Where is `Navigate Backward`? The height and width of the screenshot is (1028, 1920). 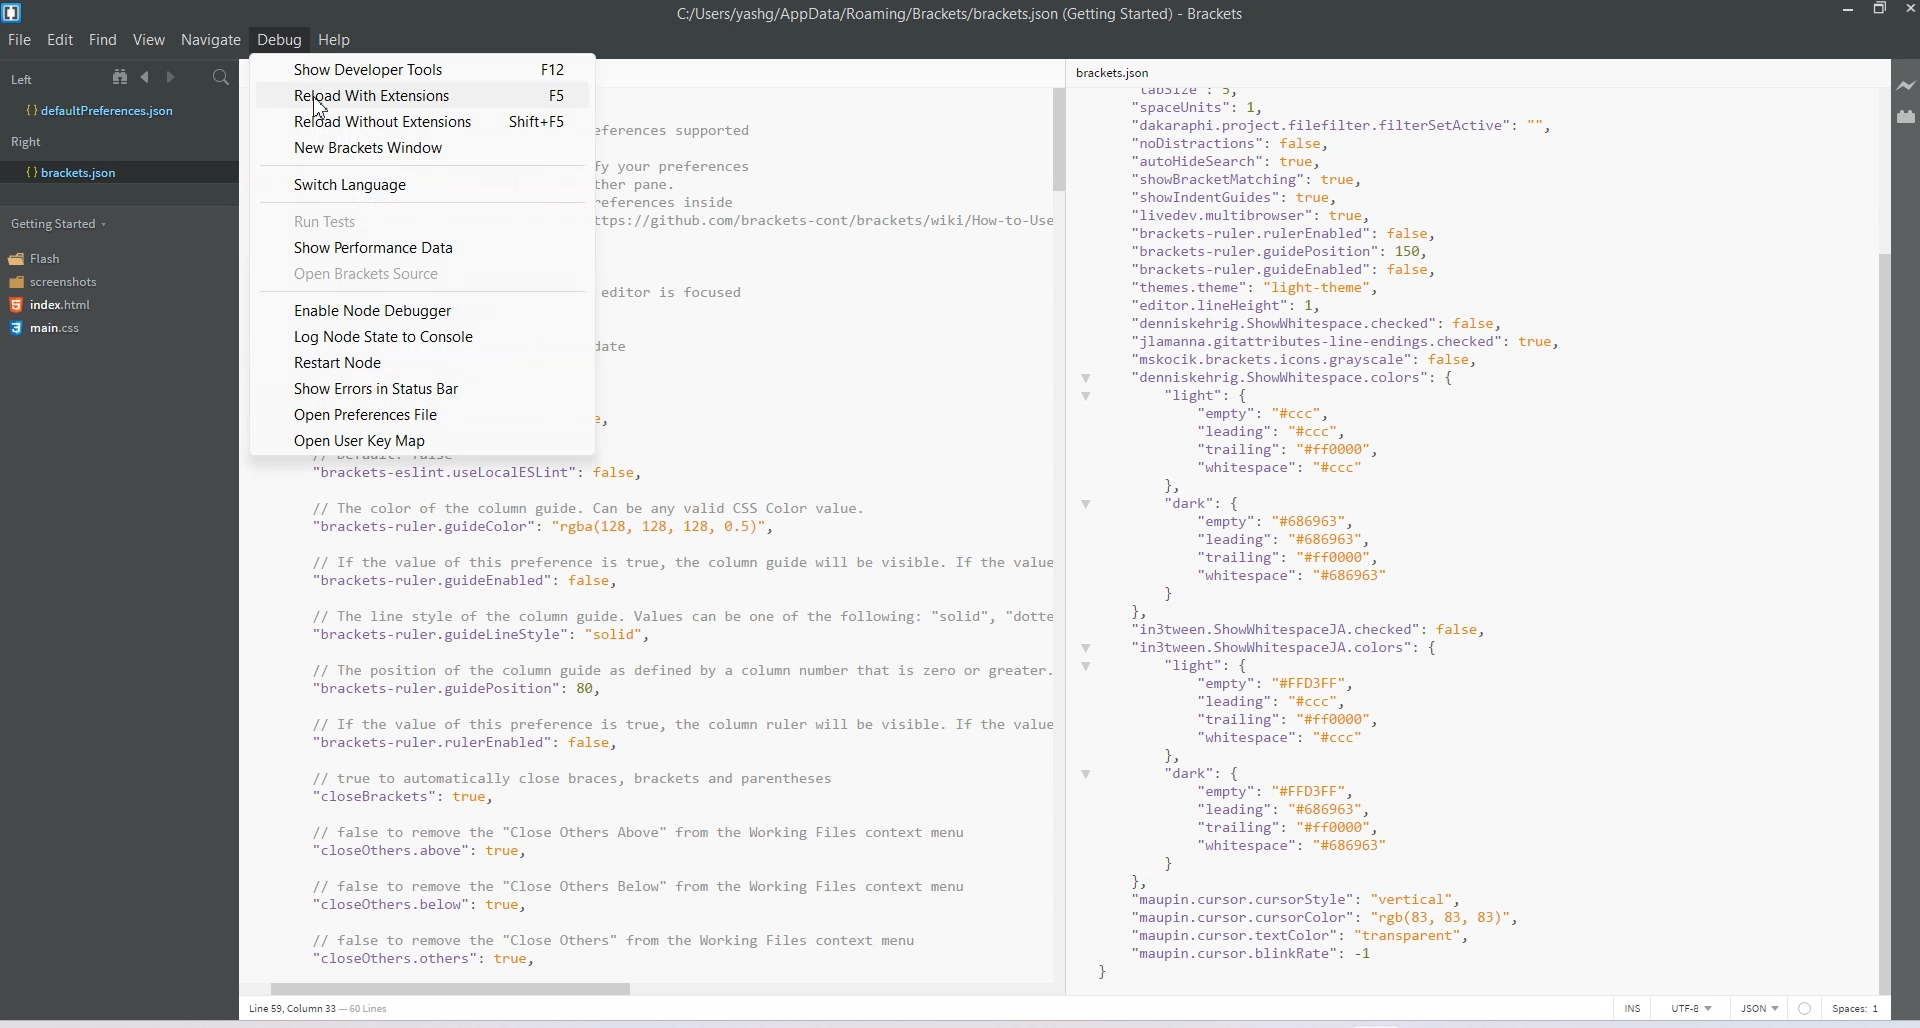 Navigate Backward is located at coordinates (148, 76).